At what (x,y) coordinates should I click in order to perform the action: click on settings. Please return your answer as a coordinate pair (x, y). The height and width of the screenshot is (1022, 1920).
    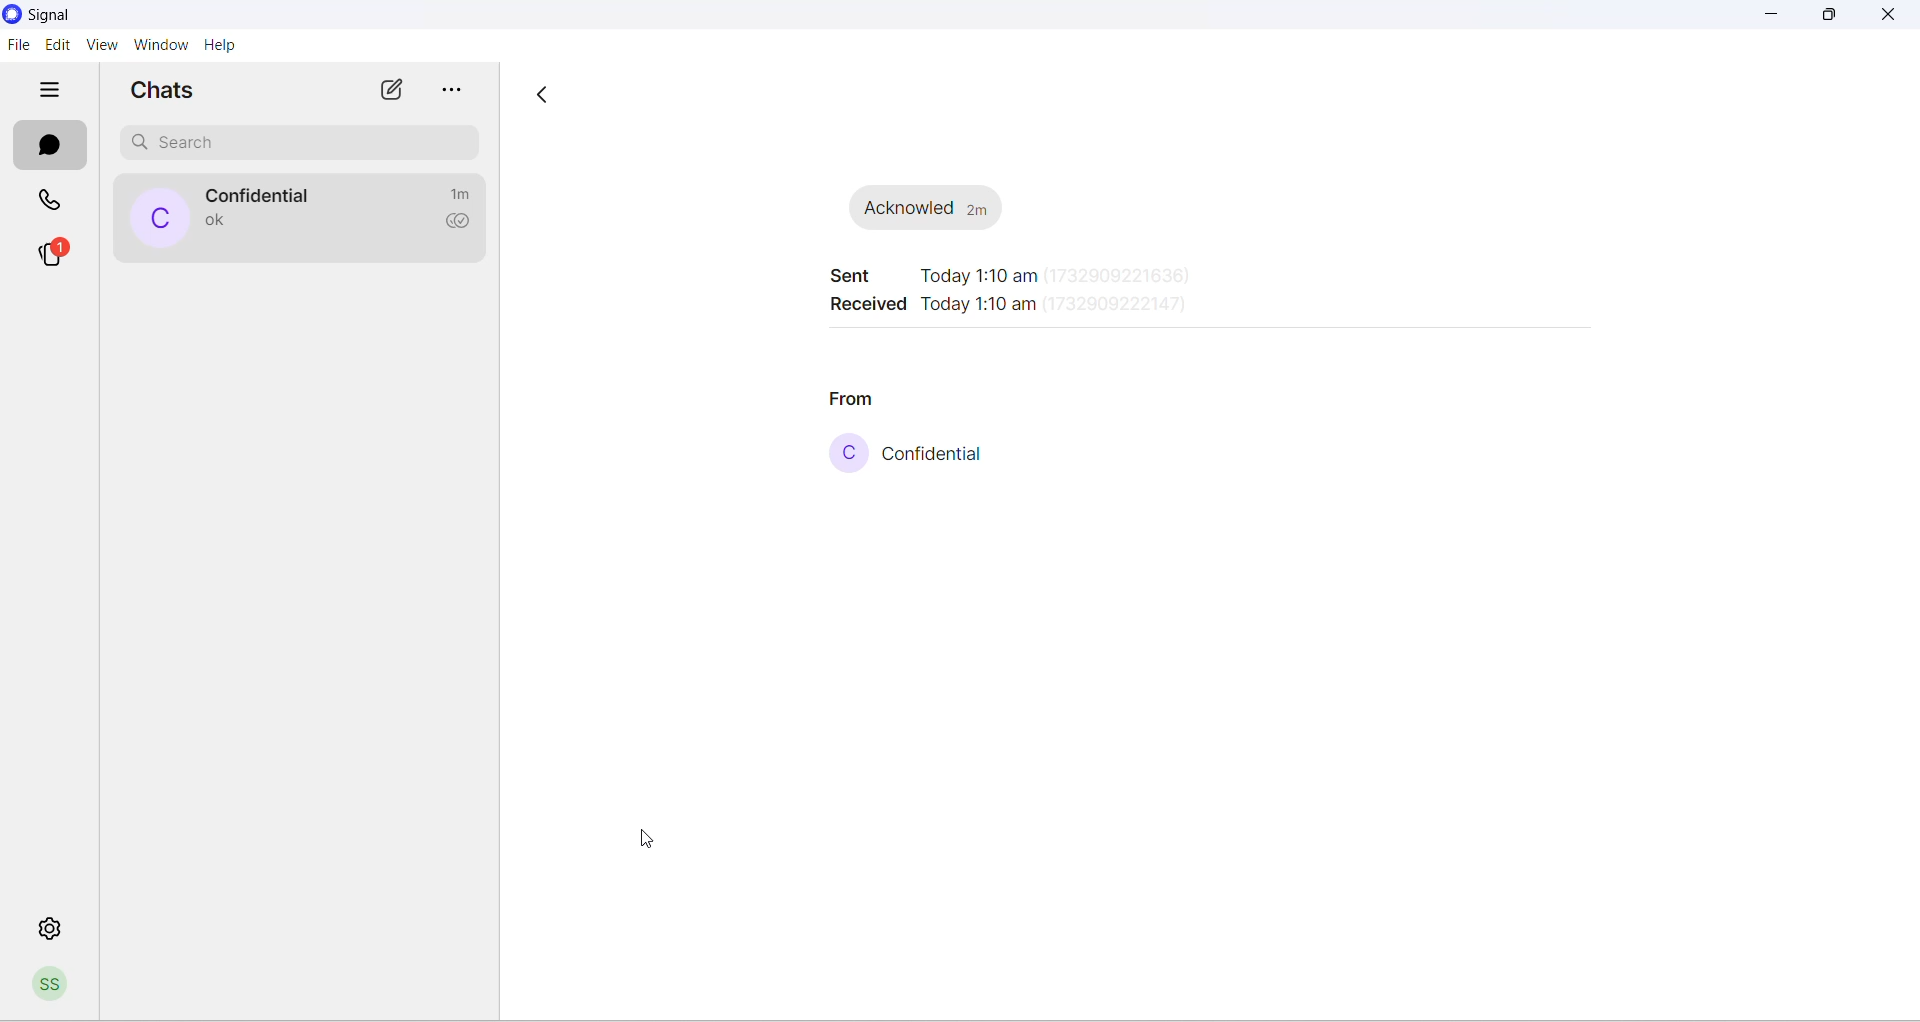
    Looking at the image, I should click on (52, 927).